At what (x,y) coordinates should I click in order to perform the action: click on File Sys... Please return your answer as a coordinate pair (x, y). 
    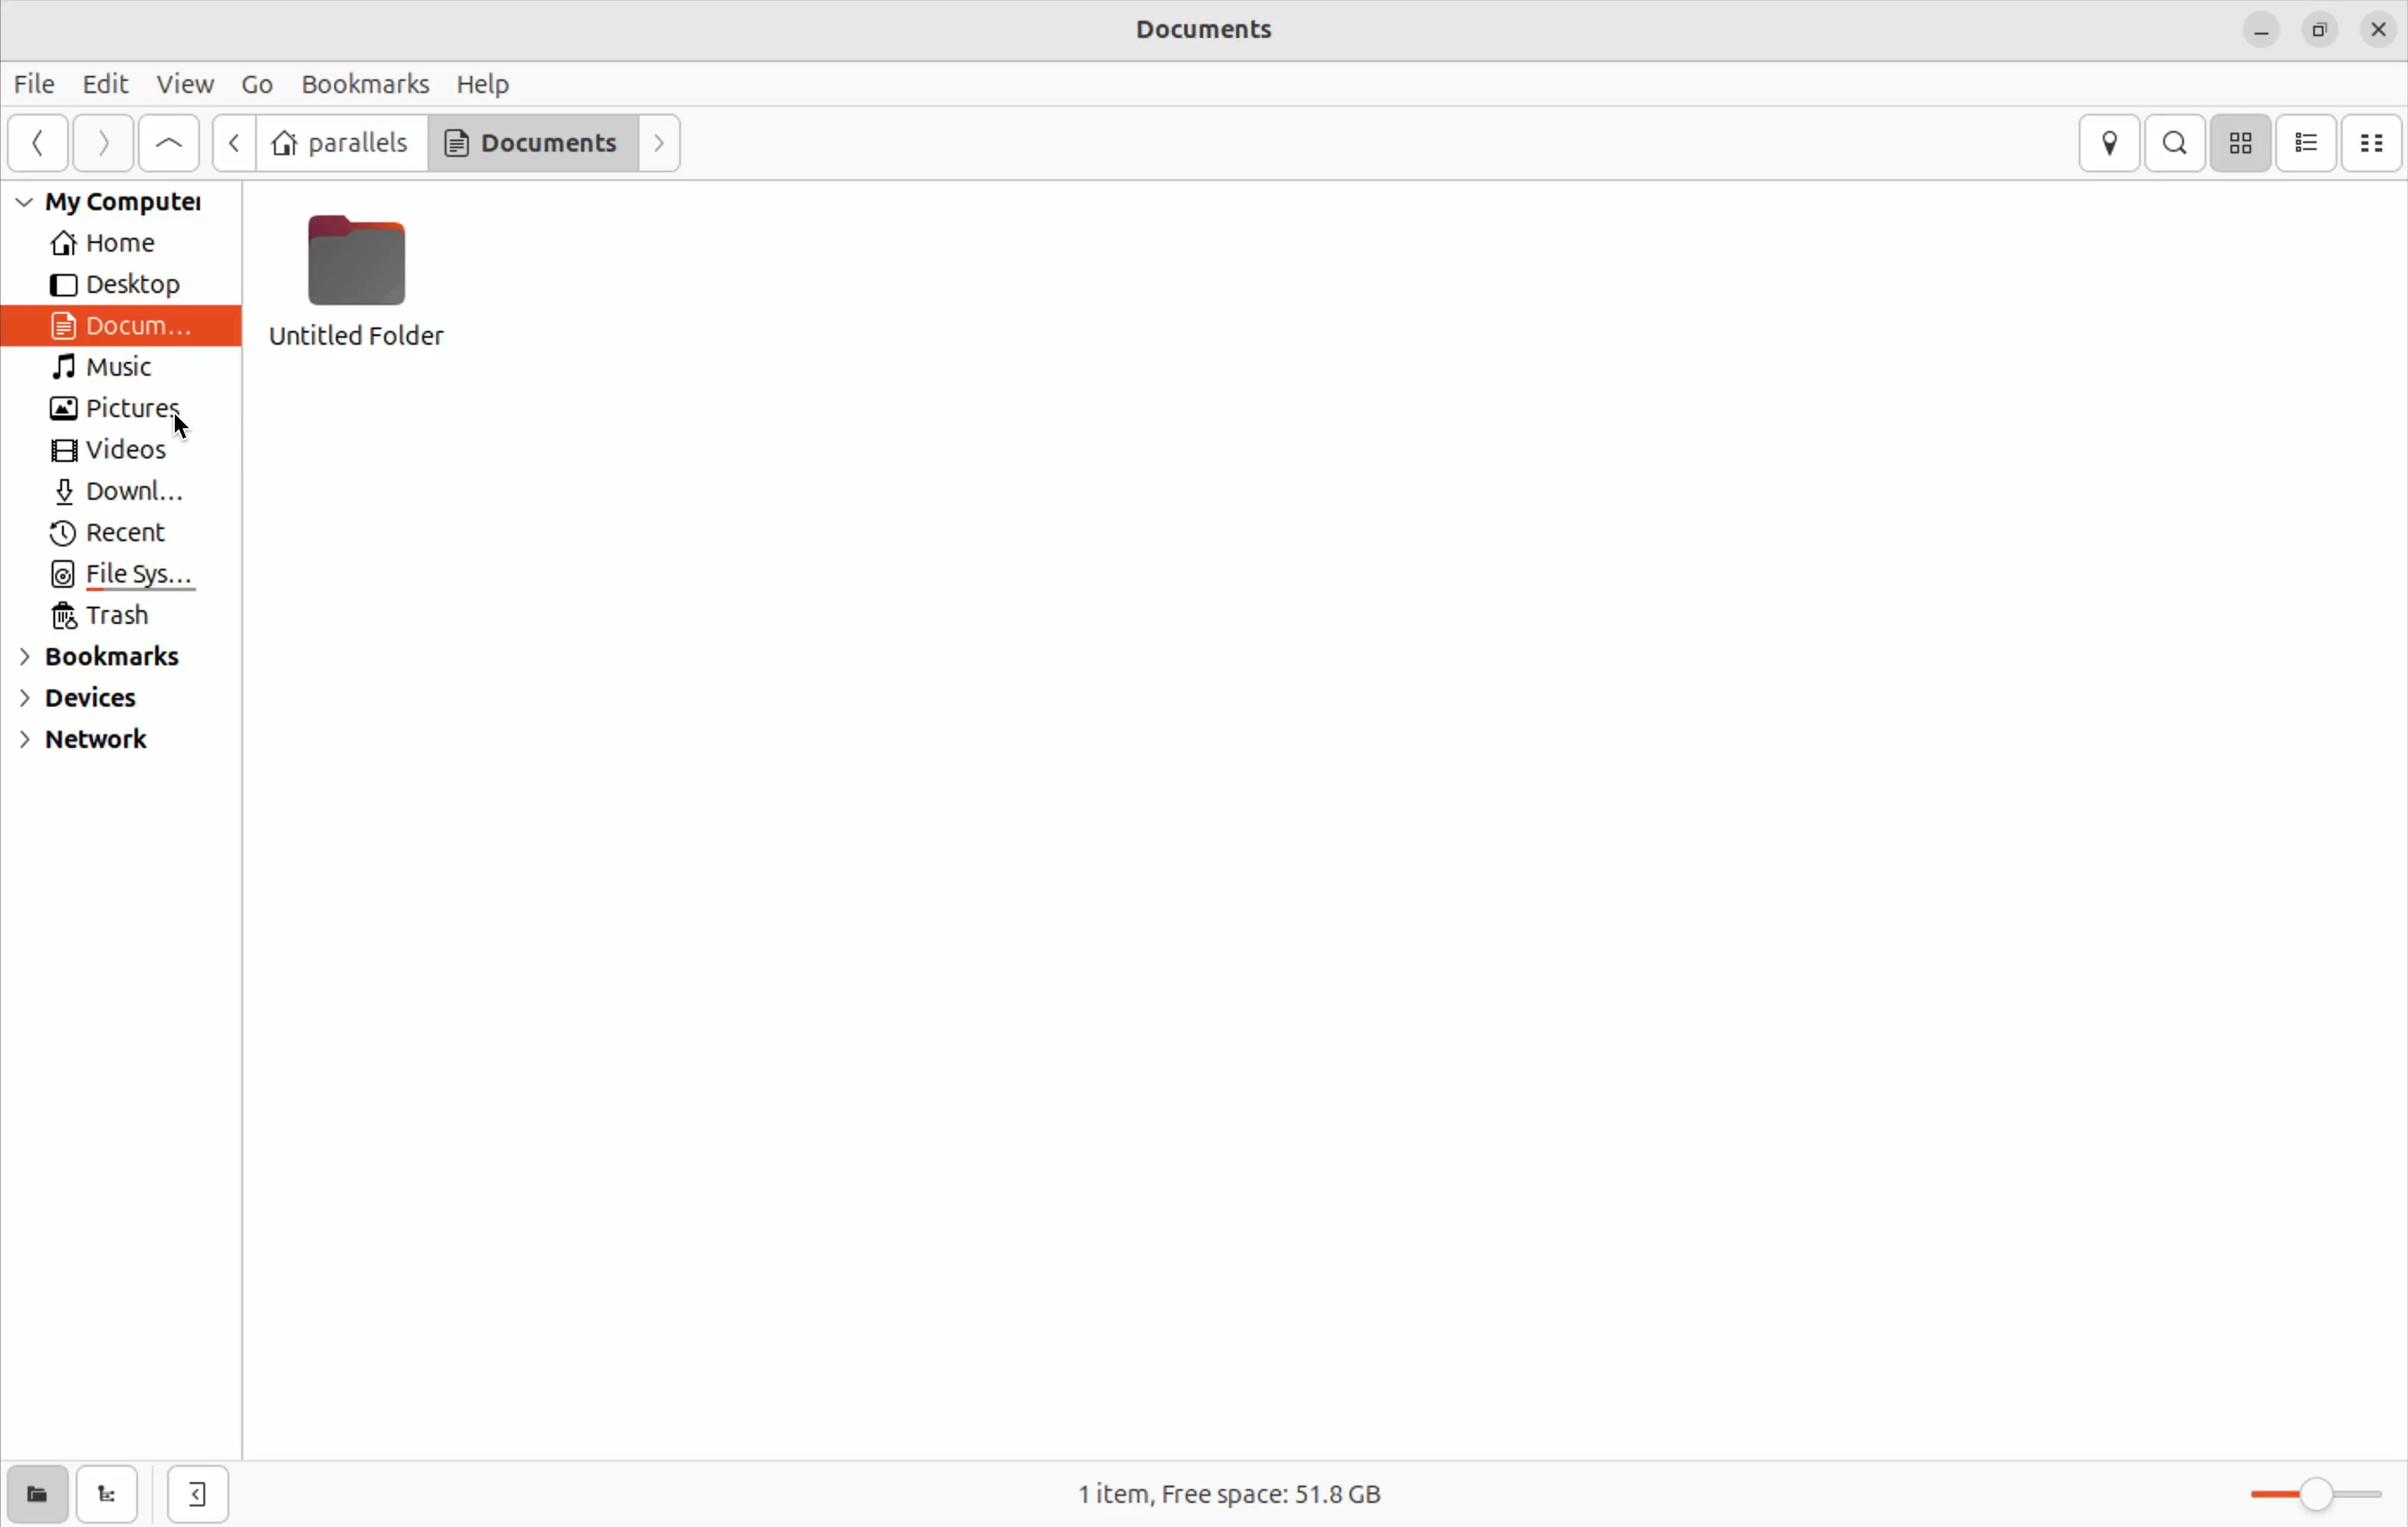
    Looking at the image, I should click on (121, 577).